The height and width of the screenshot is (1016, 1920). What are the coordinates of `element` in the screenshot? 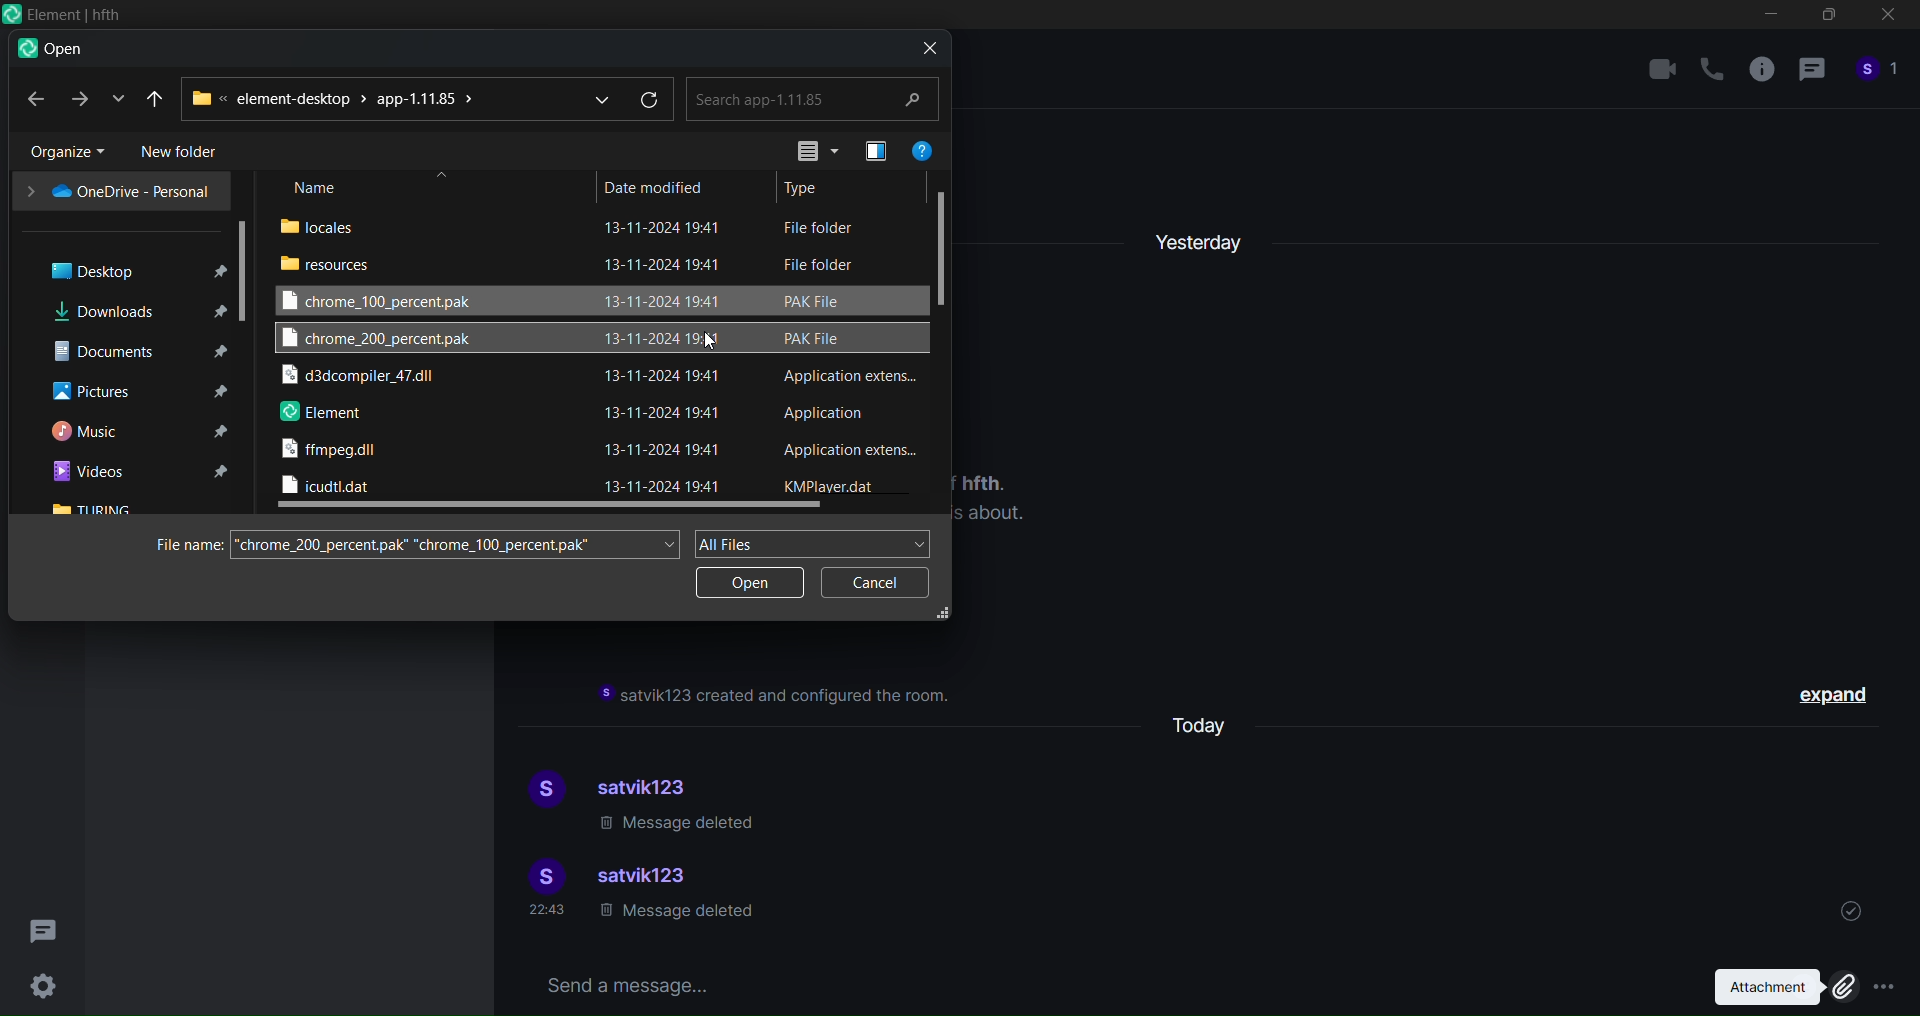 It's located at (322, 414).